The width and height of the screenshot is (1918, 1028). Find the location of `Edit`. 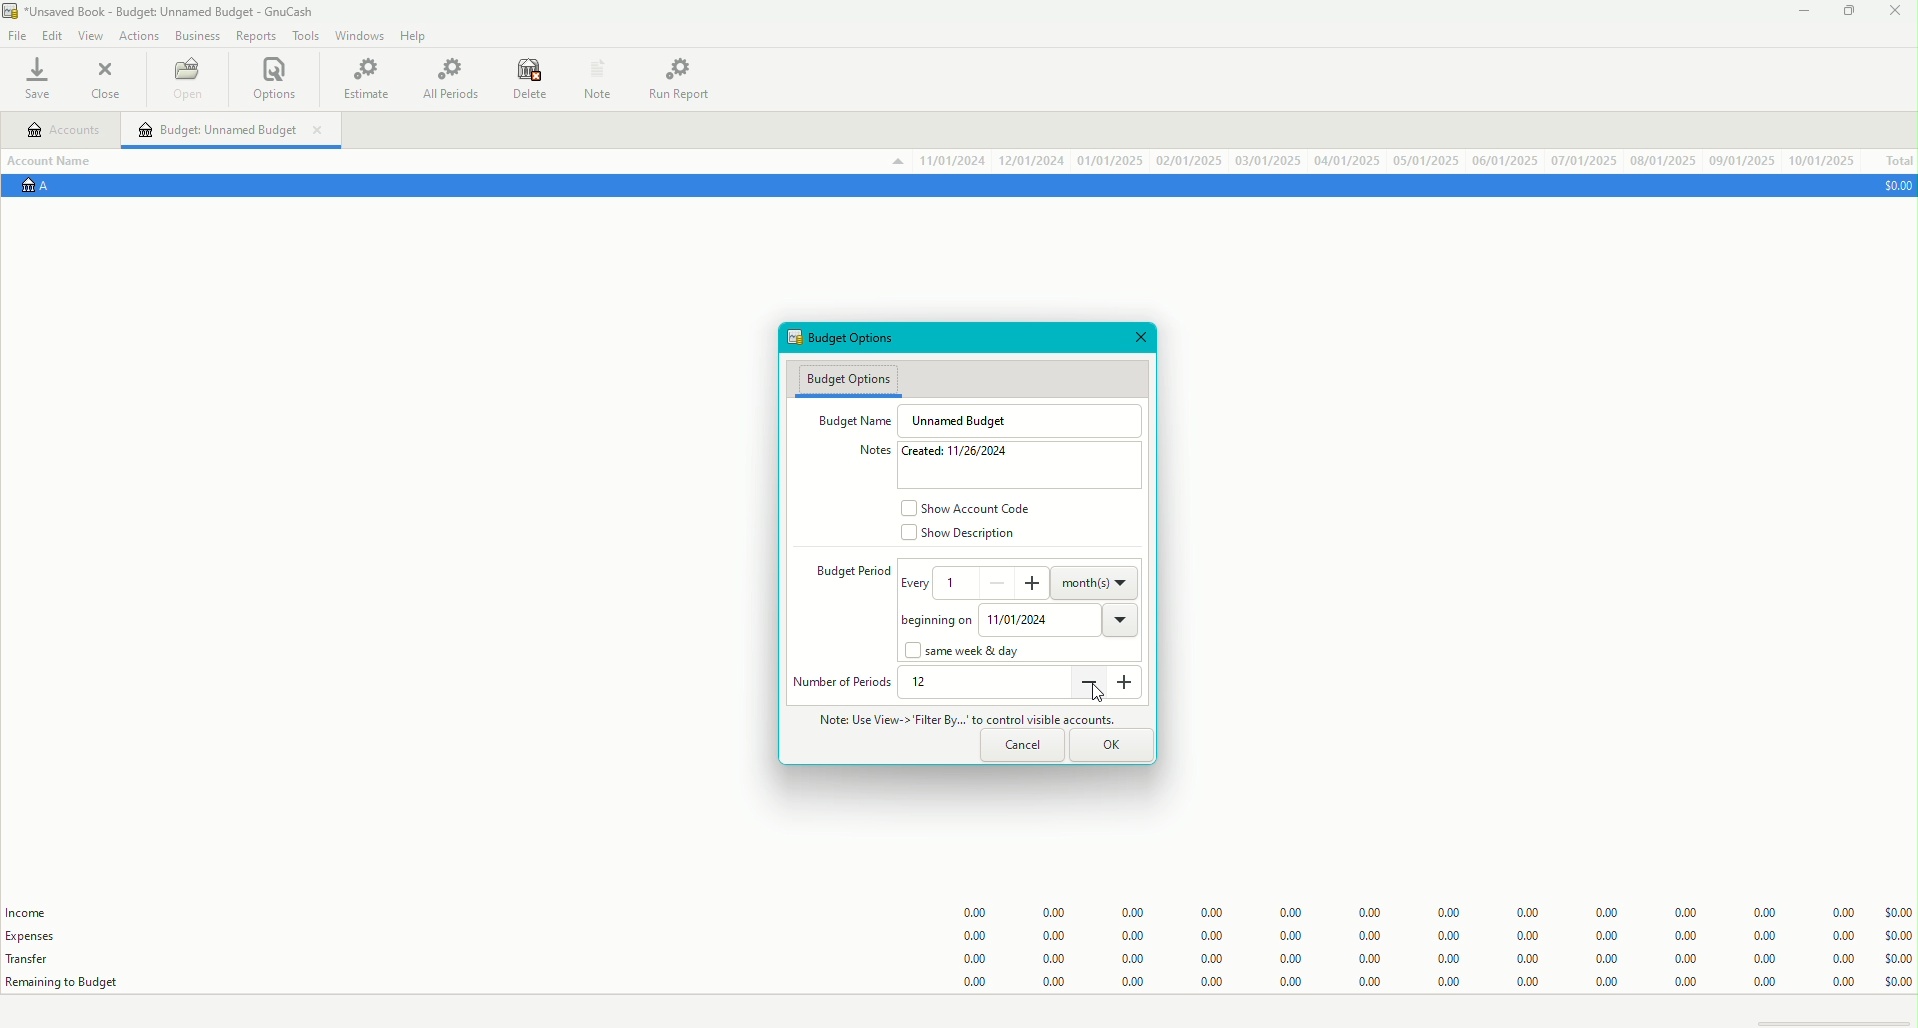

Edit is located at coordinates (52, 36).